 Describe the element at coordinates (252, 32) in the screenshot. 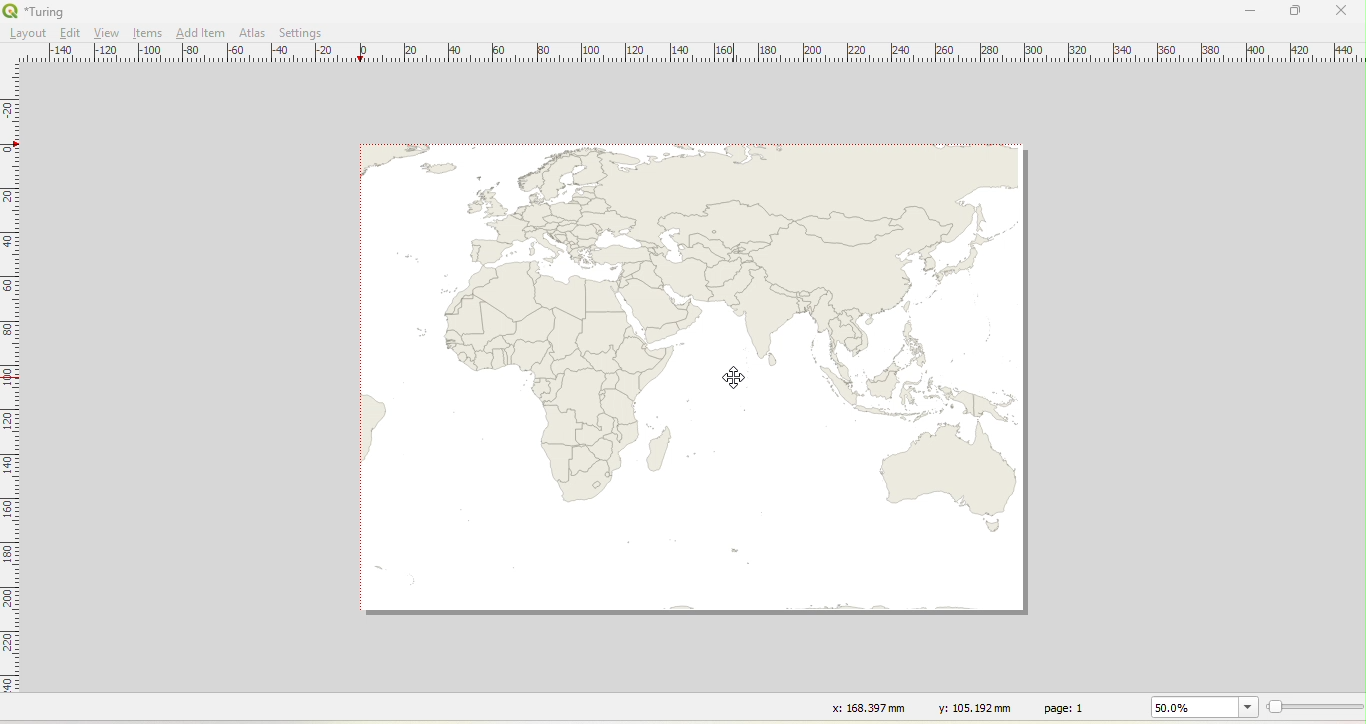

I see `Atlas` at that location.